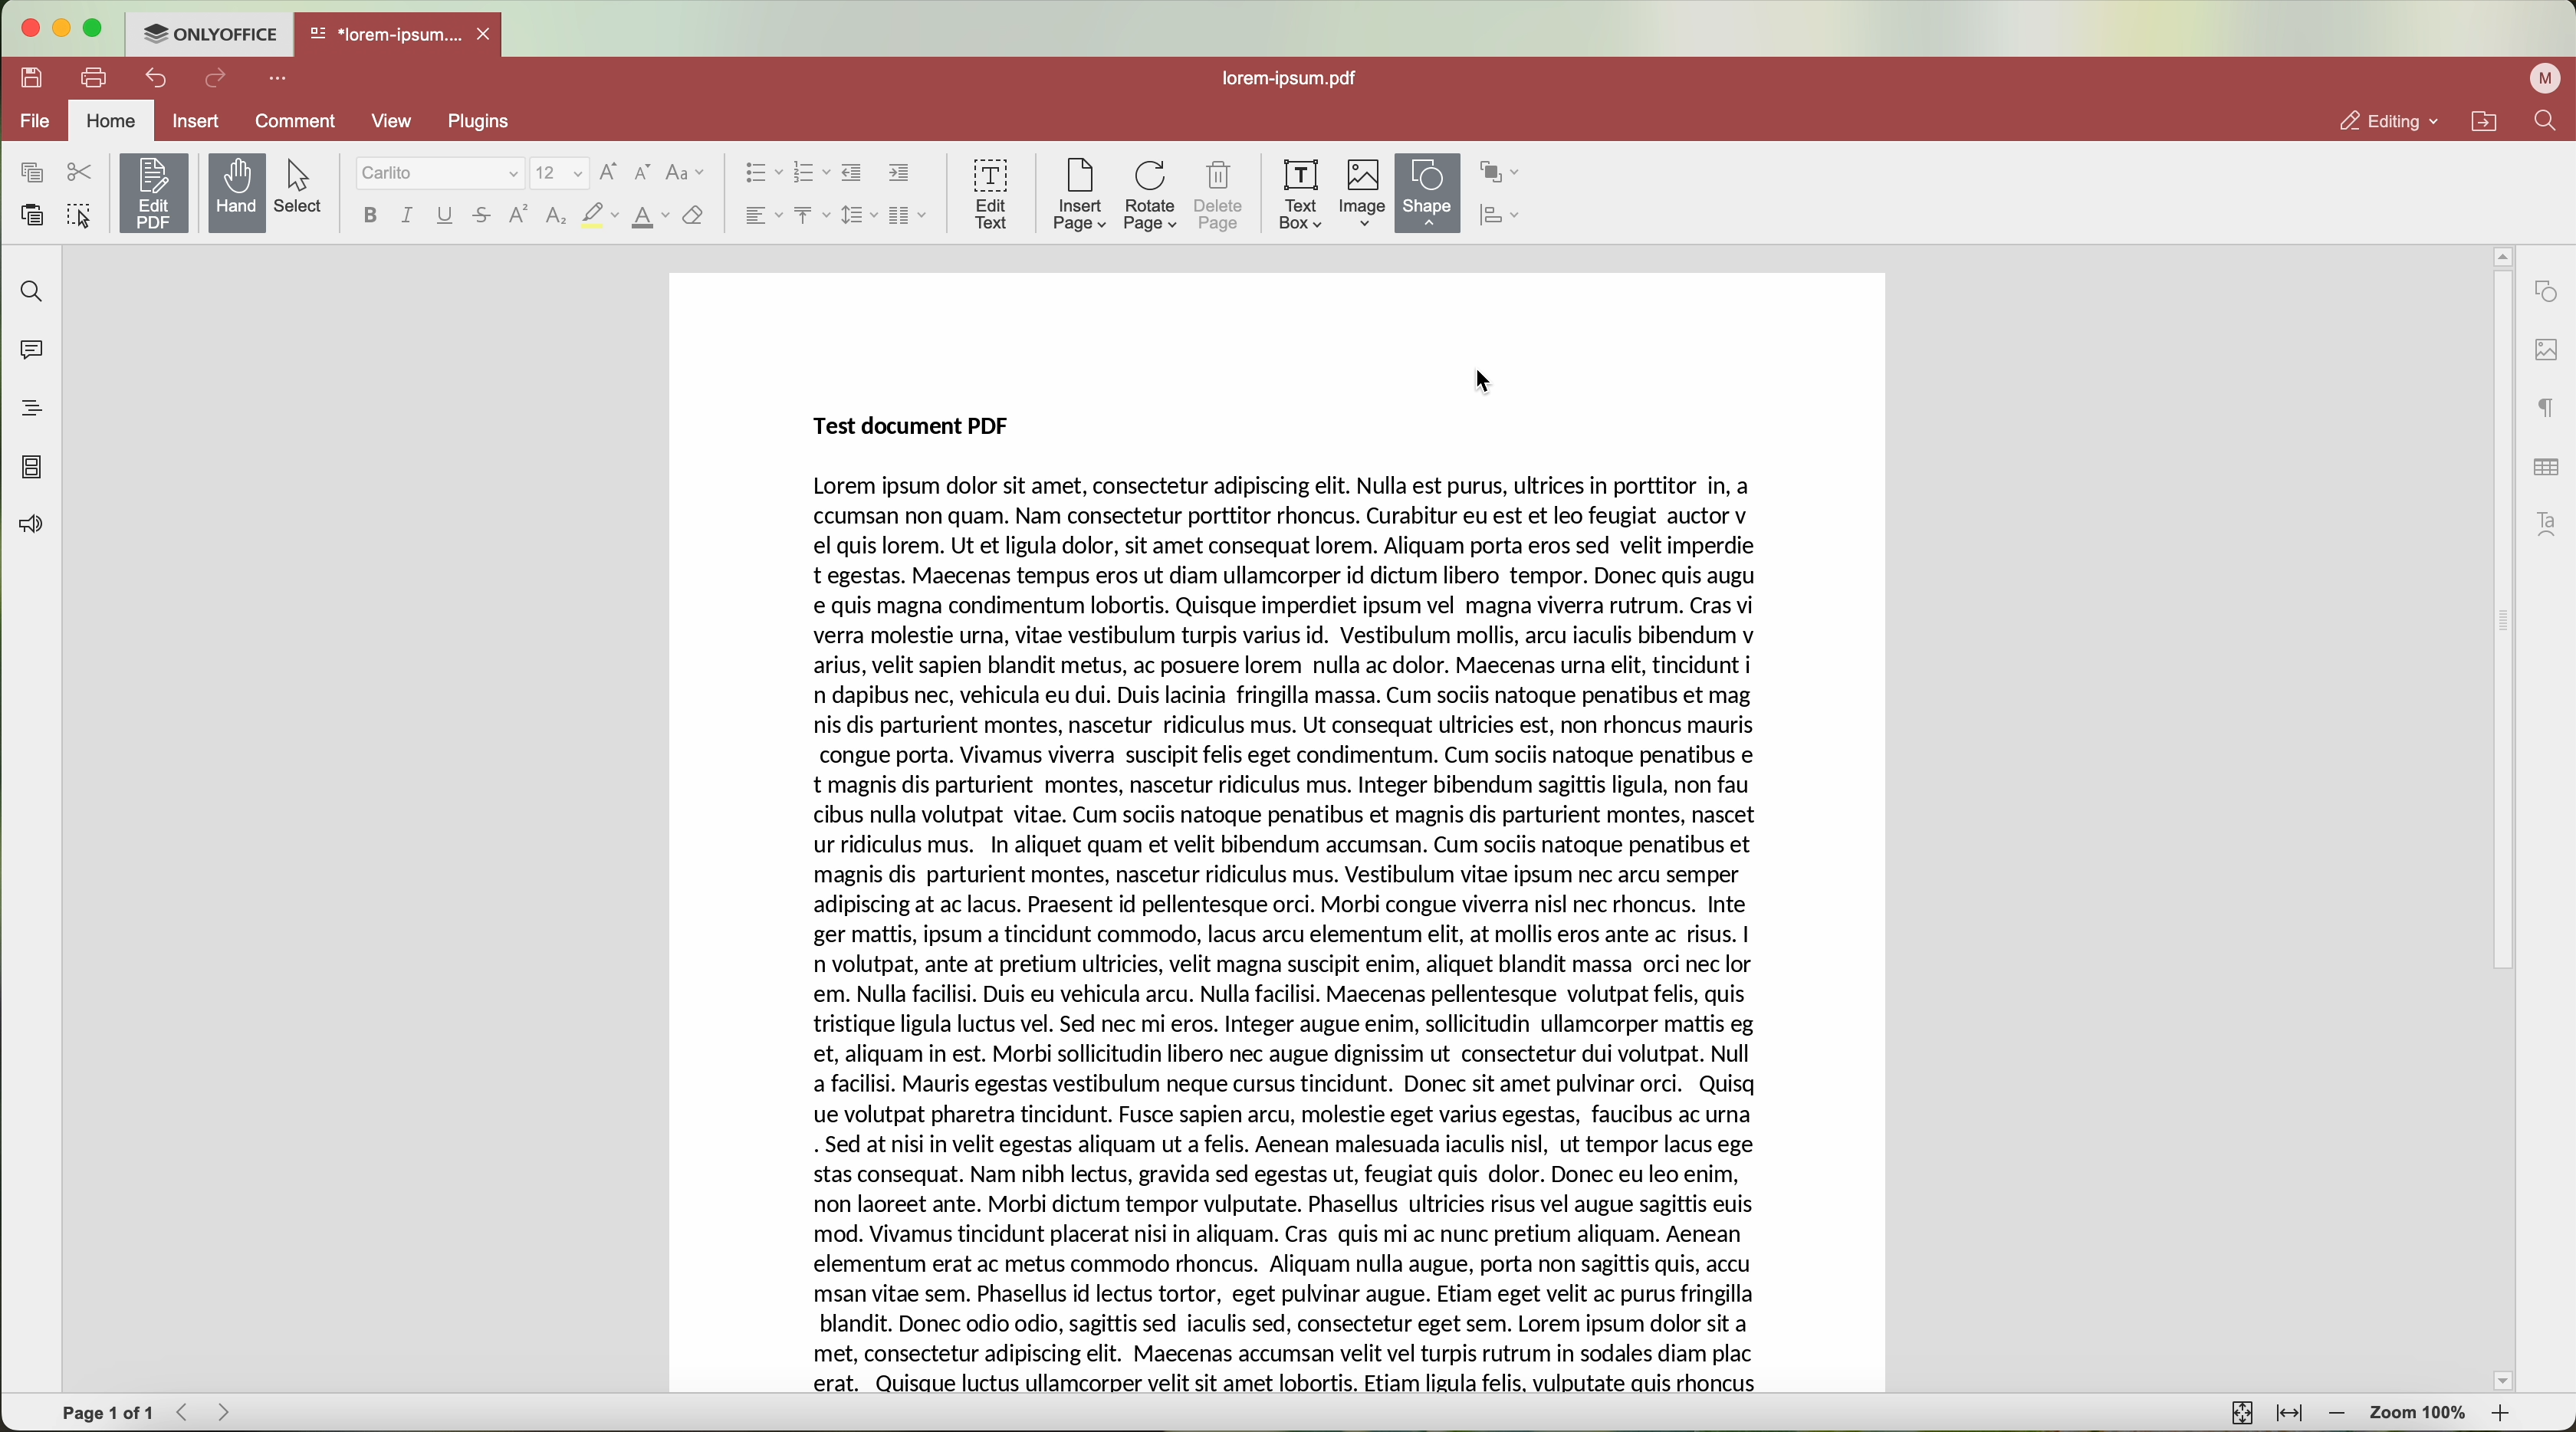  What do you see at coordinates (306, 187) in the screenshot?
I see `select` at bounding box center [306, 187].